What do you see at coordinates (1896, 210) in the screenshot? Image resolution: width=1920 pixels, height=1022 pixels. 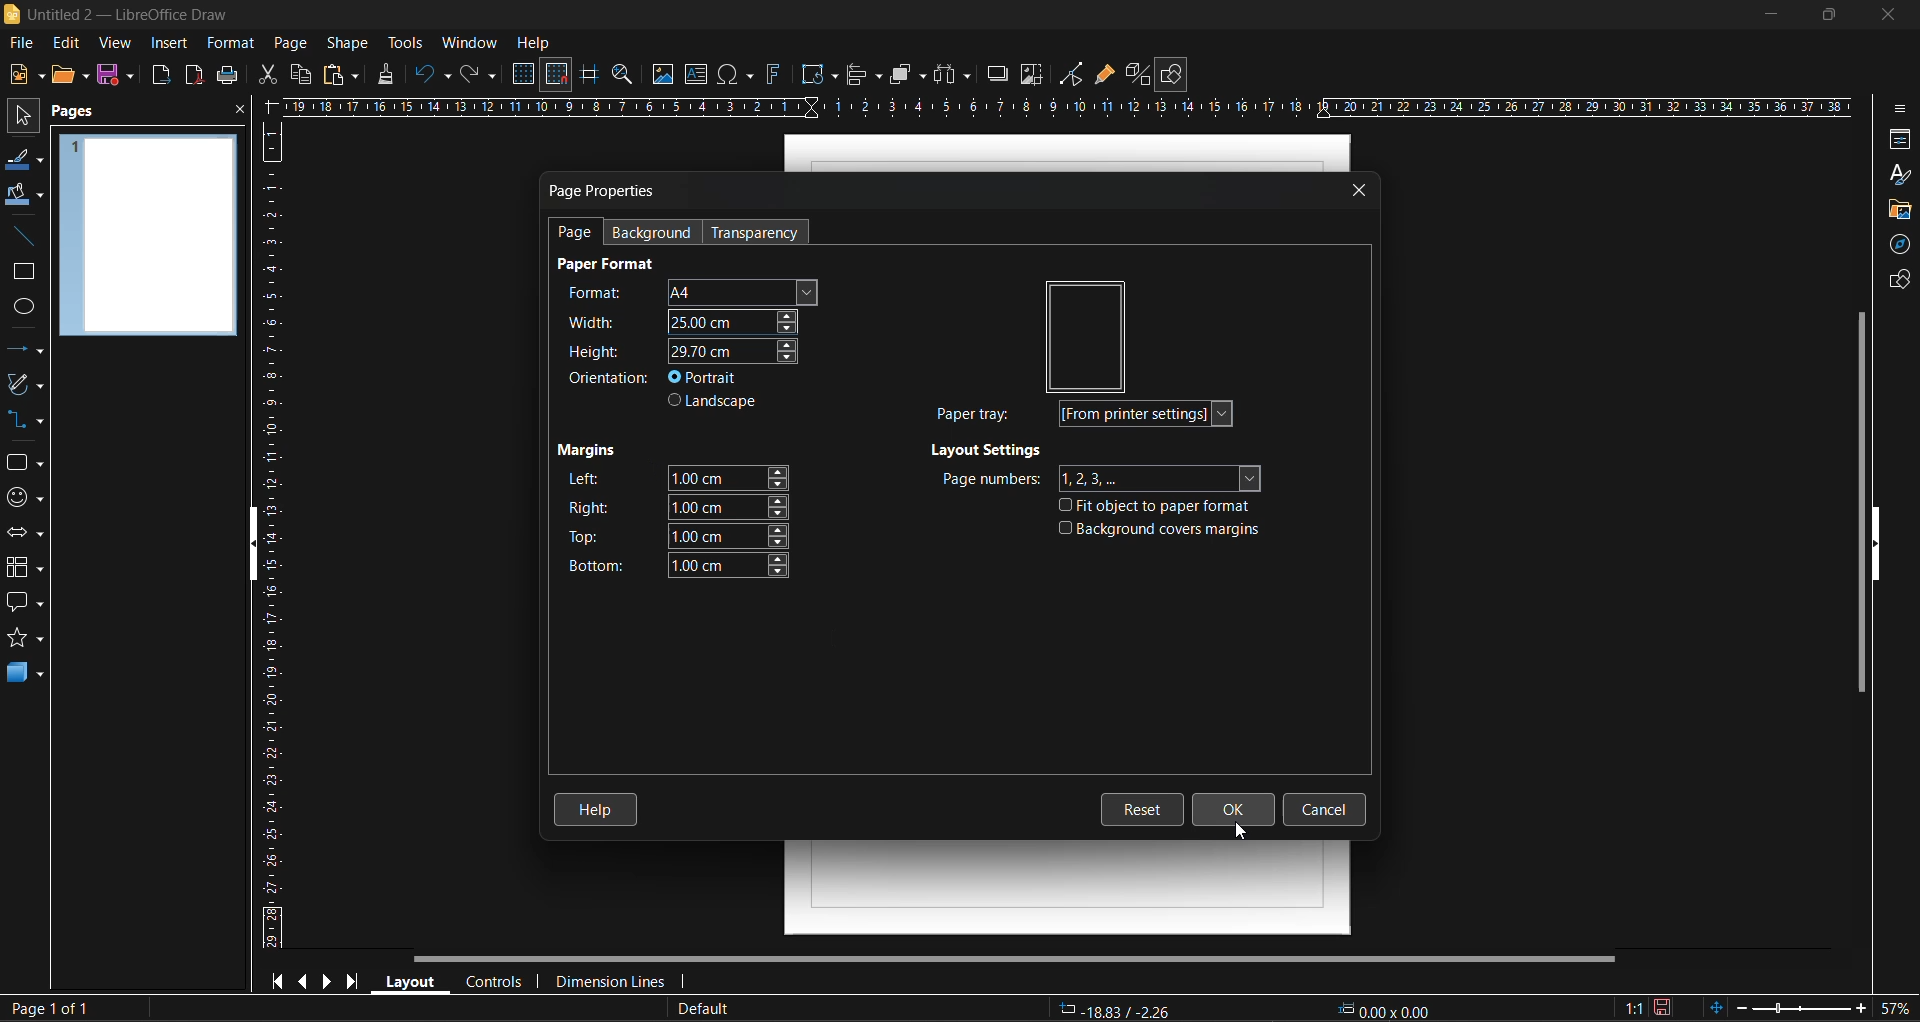 I see `gallery` at bounding box center [1896, 210].